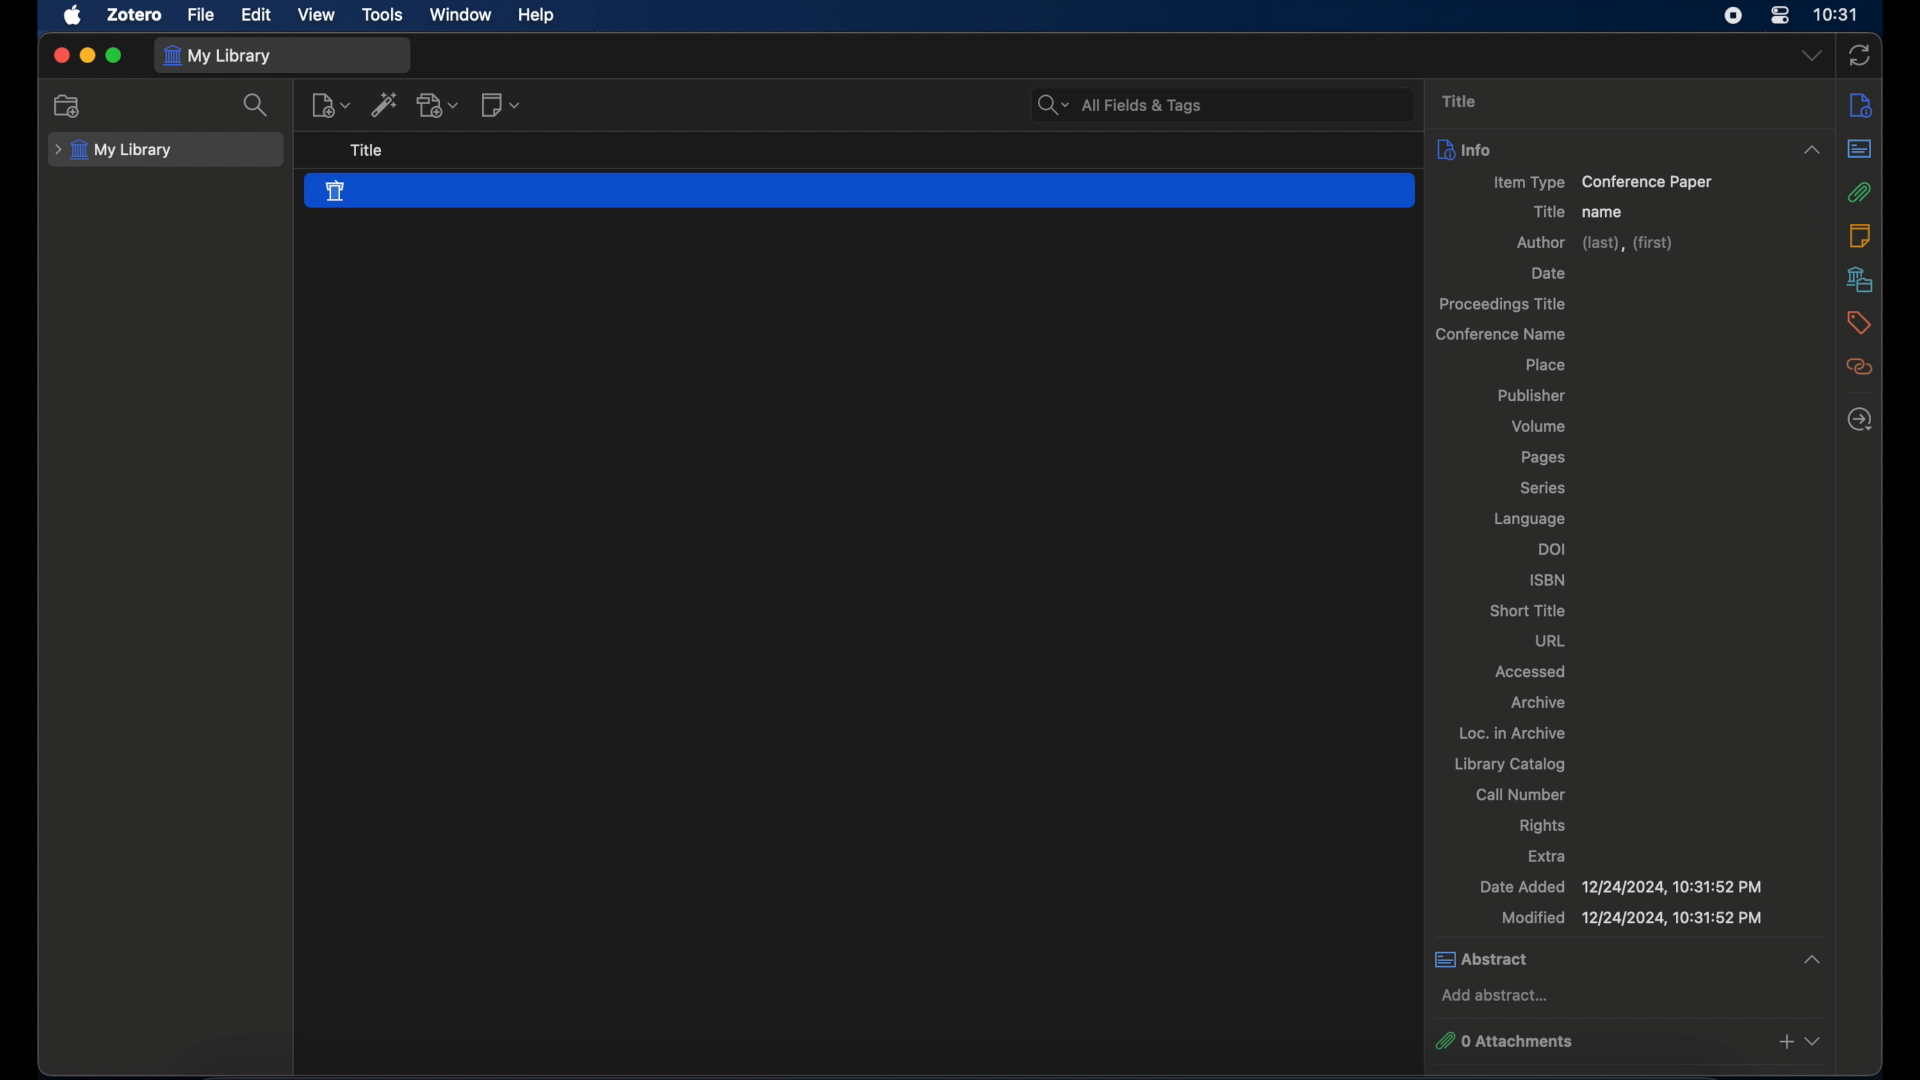  What do you see at coordinates (220, 57) in the screenshot?
I see `my library` at bounding box center [220, 57].